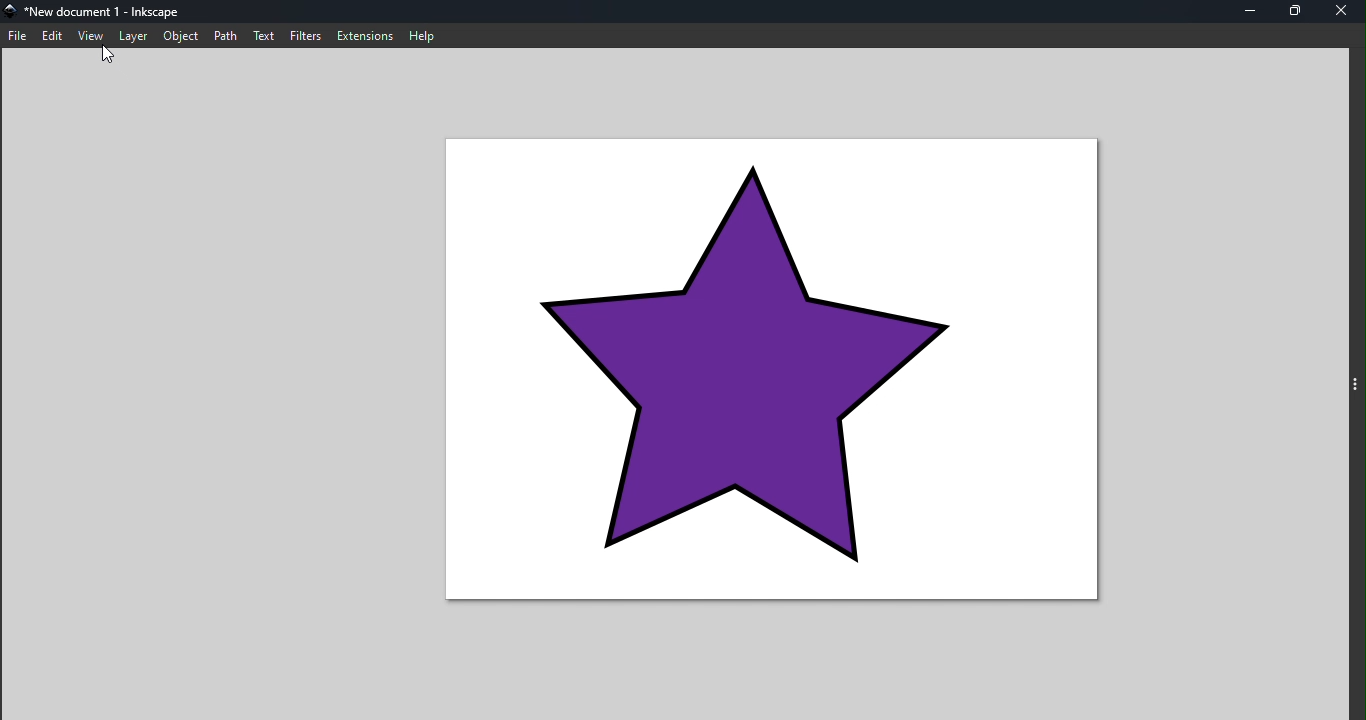 The width and height of the screenshot is (1366, 720). What do you see at coordinates (1256, 13) in the screenshot?
I see `Minimize` at bounding box center [1256, 13].